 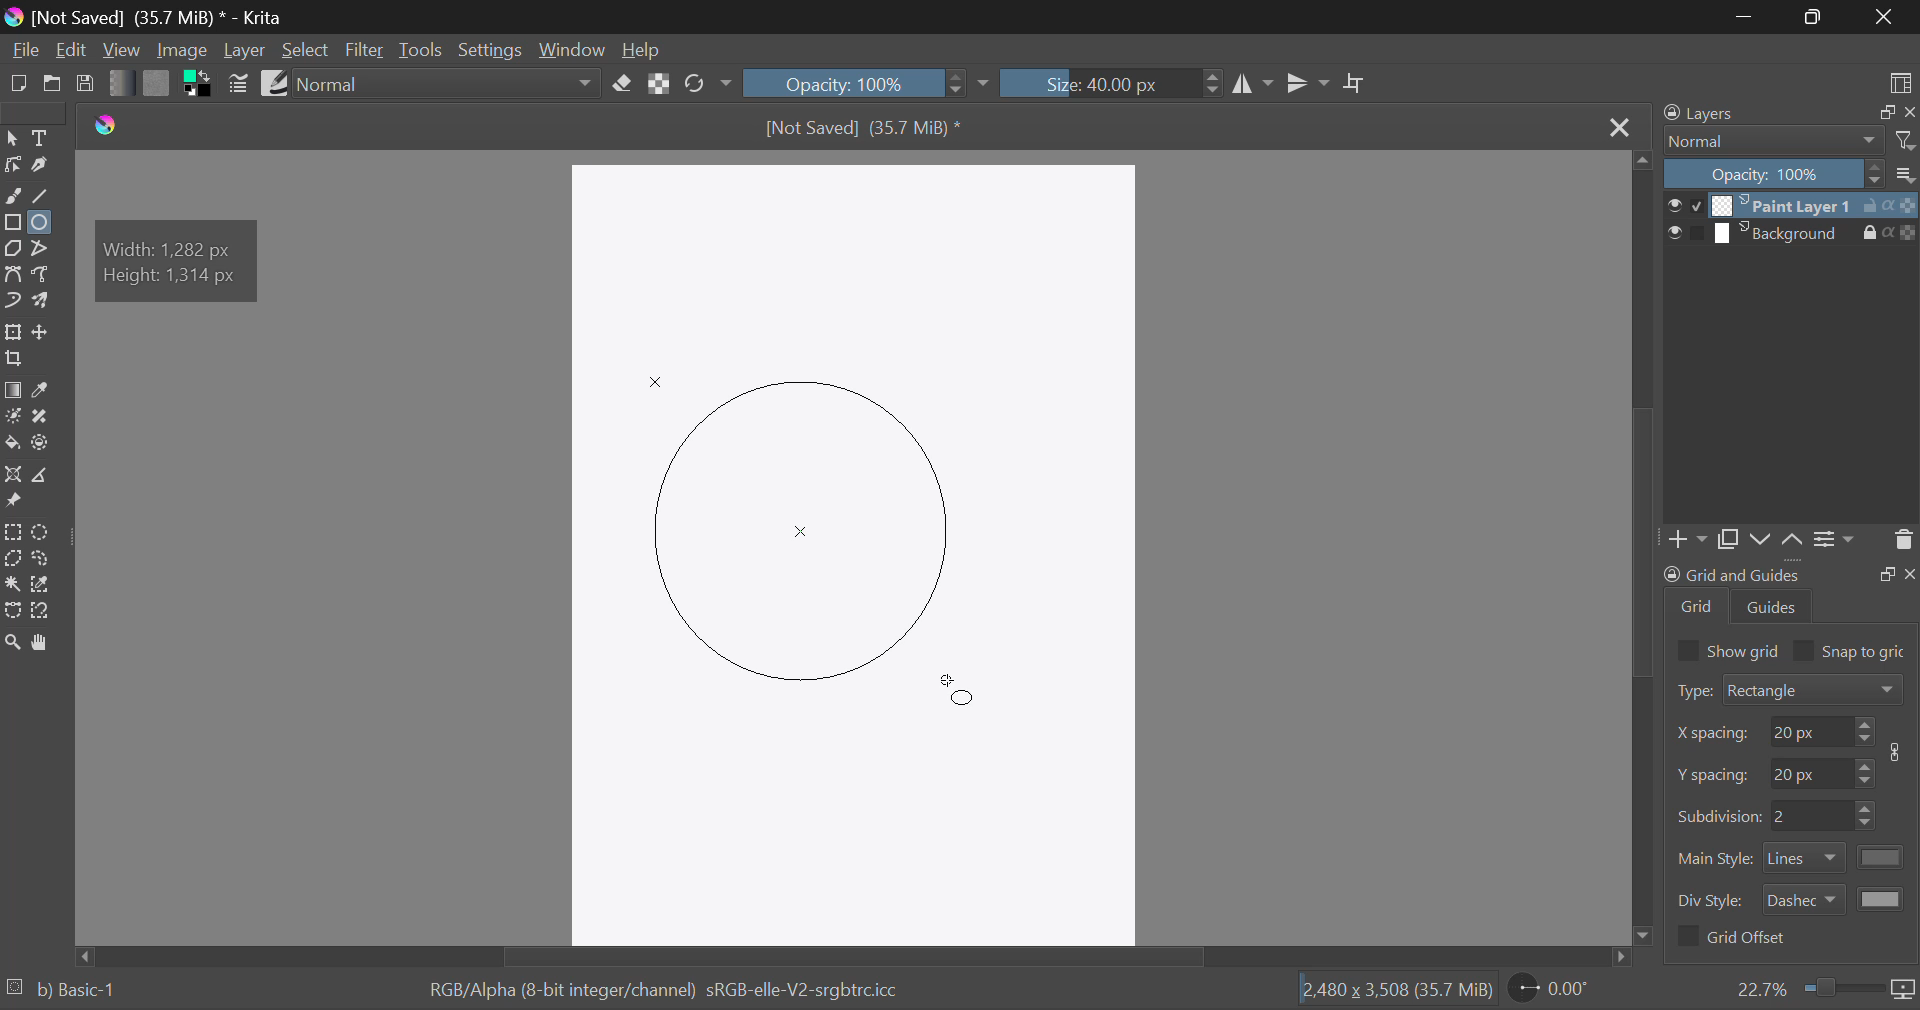 I want to click on Add Layer, so click(x=1690, y=541).